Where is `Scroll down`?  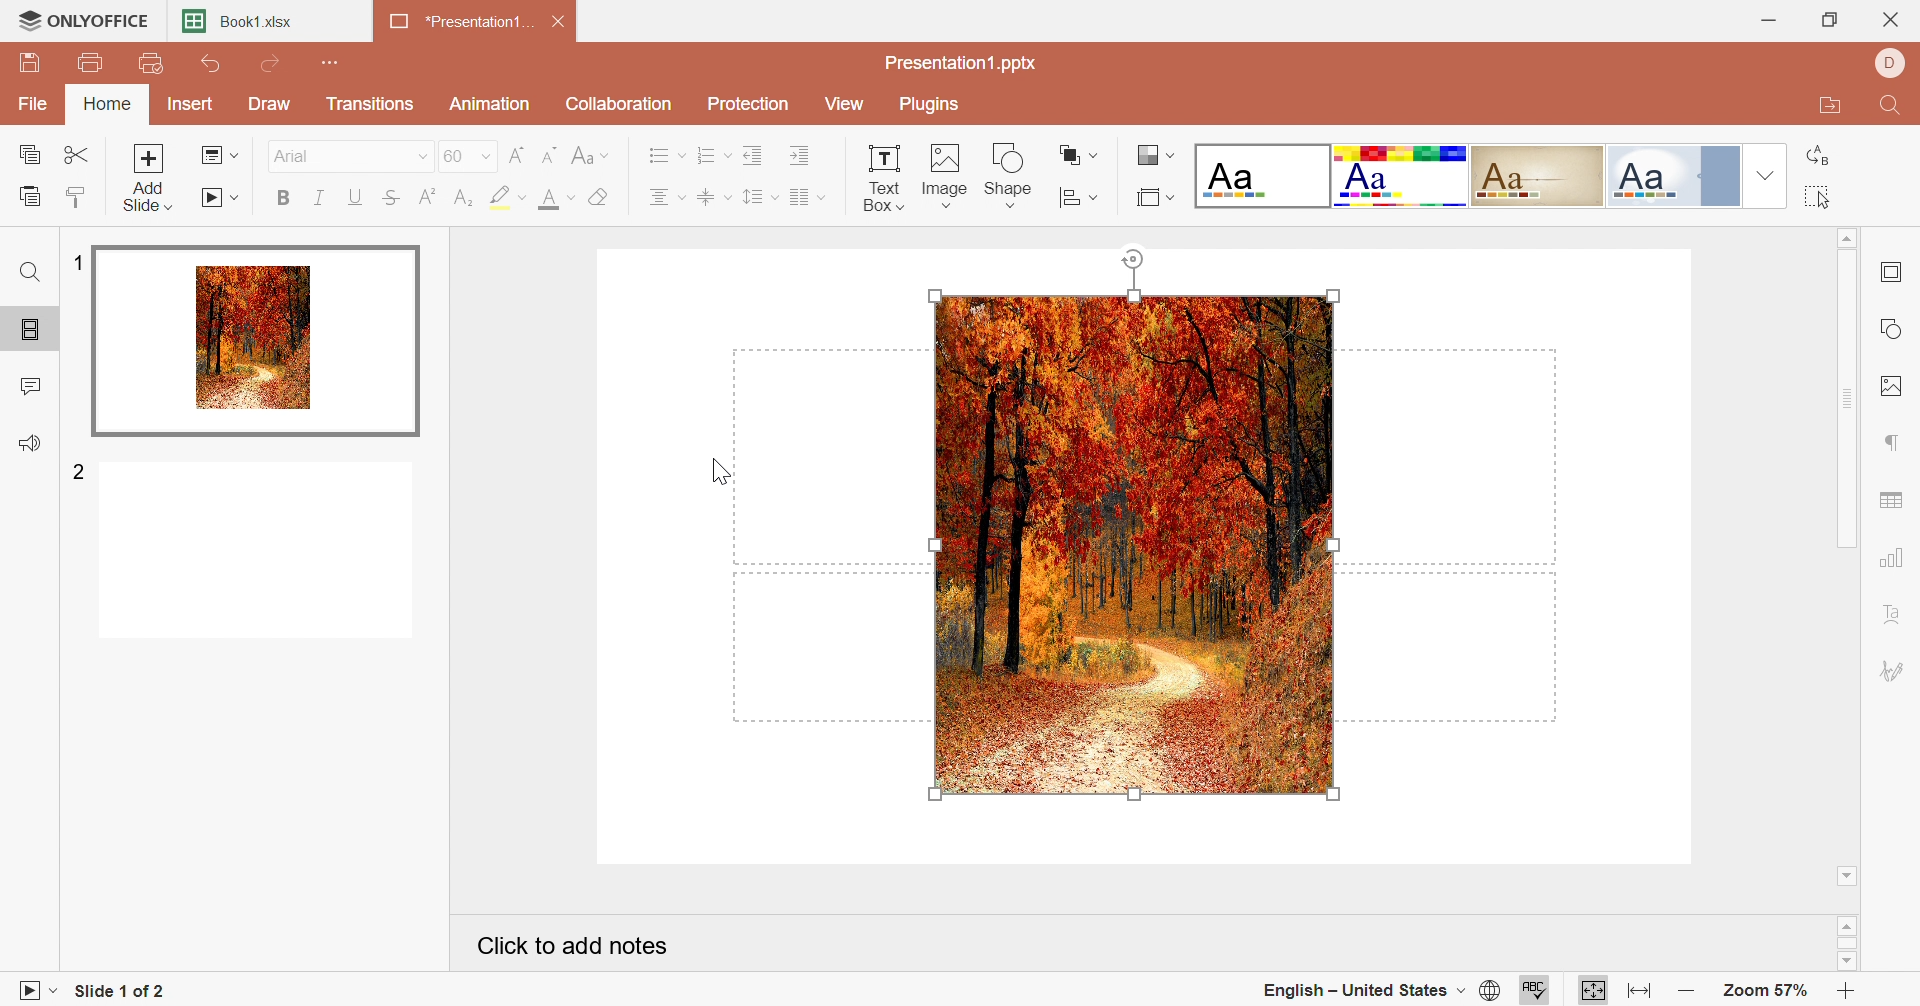 Scroll down is located at coordinates (1847, 876).